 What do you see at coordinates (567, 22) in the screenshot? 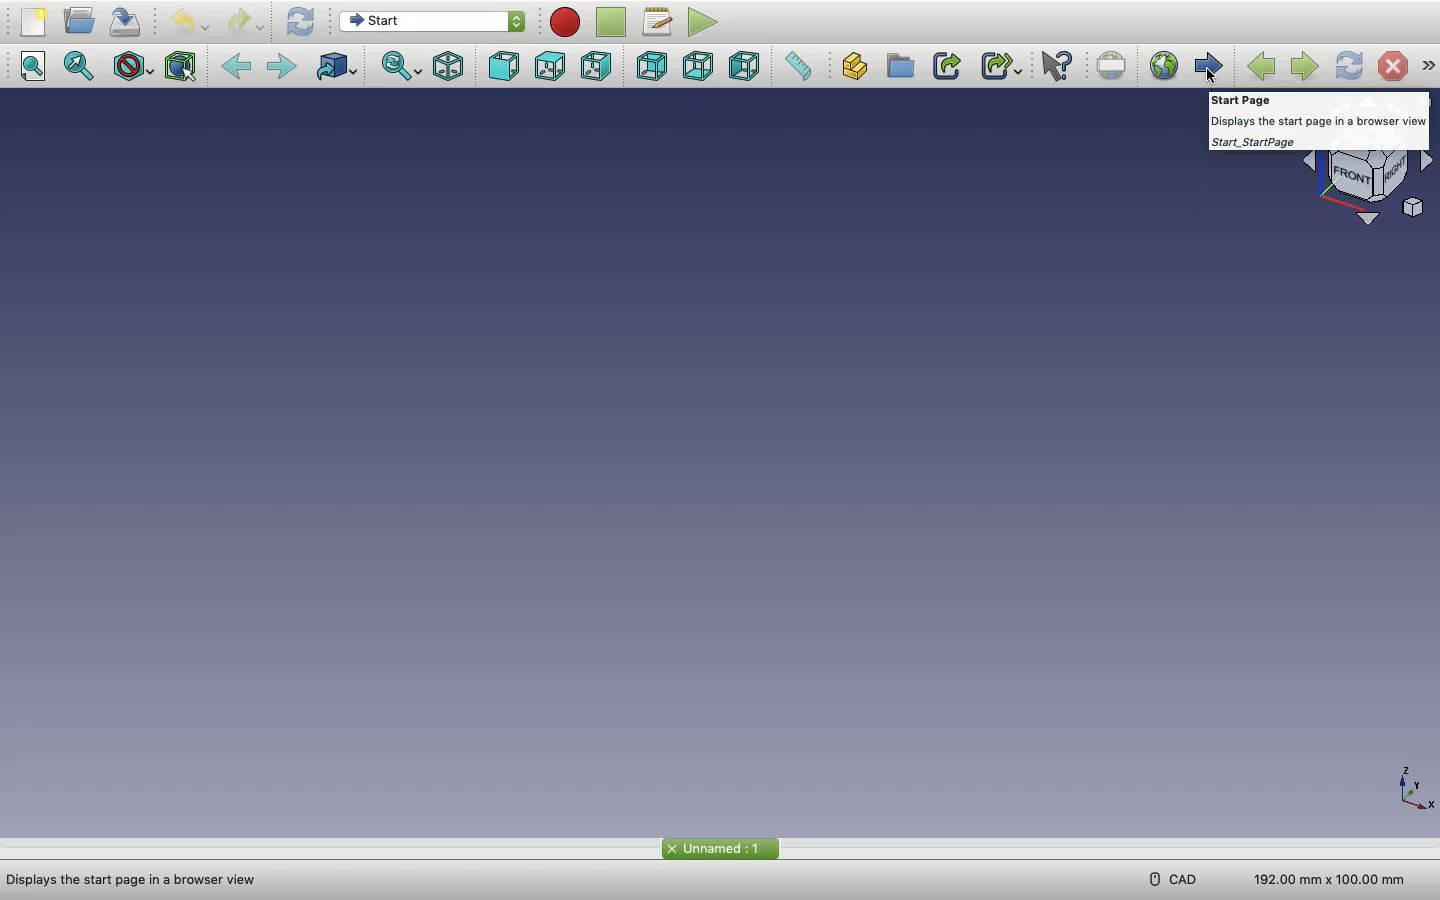
I see `Macro recording` at bounding box center [567, 22].